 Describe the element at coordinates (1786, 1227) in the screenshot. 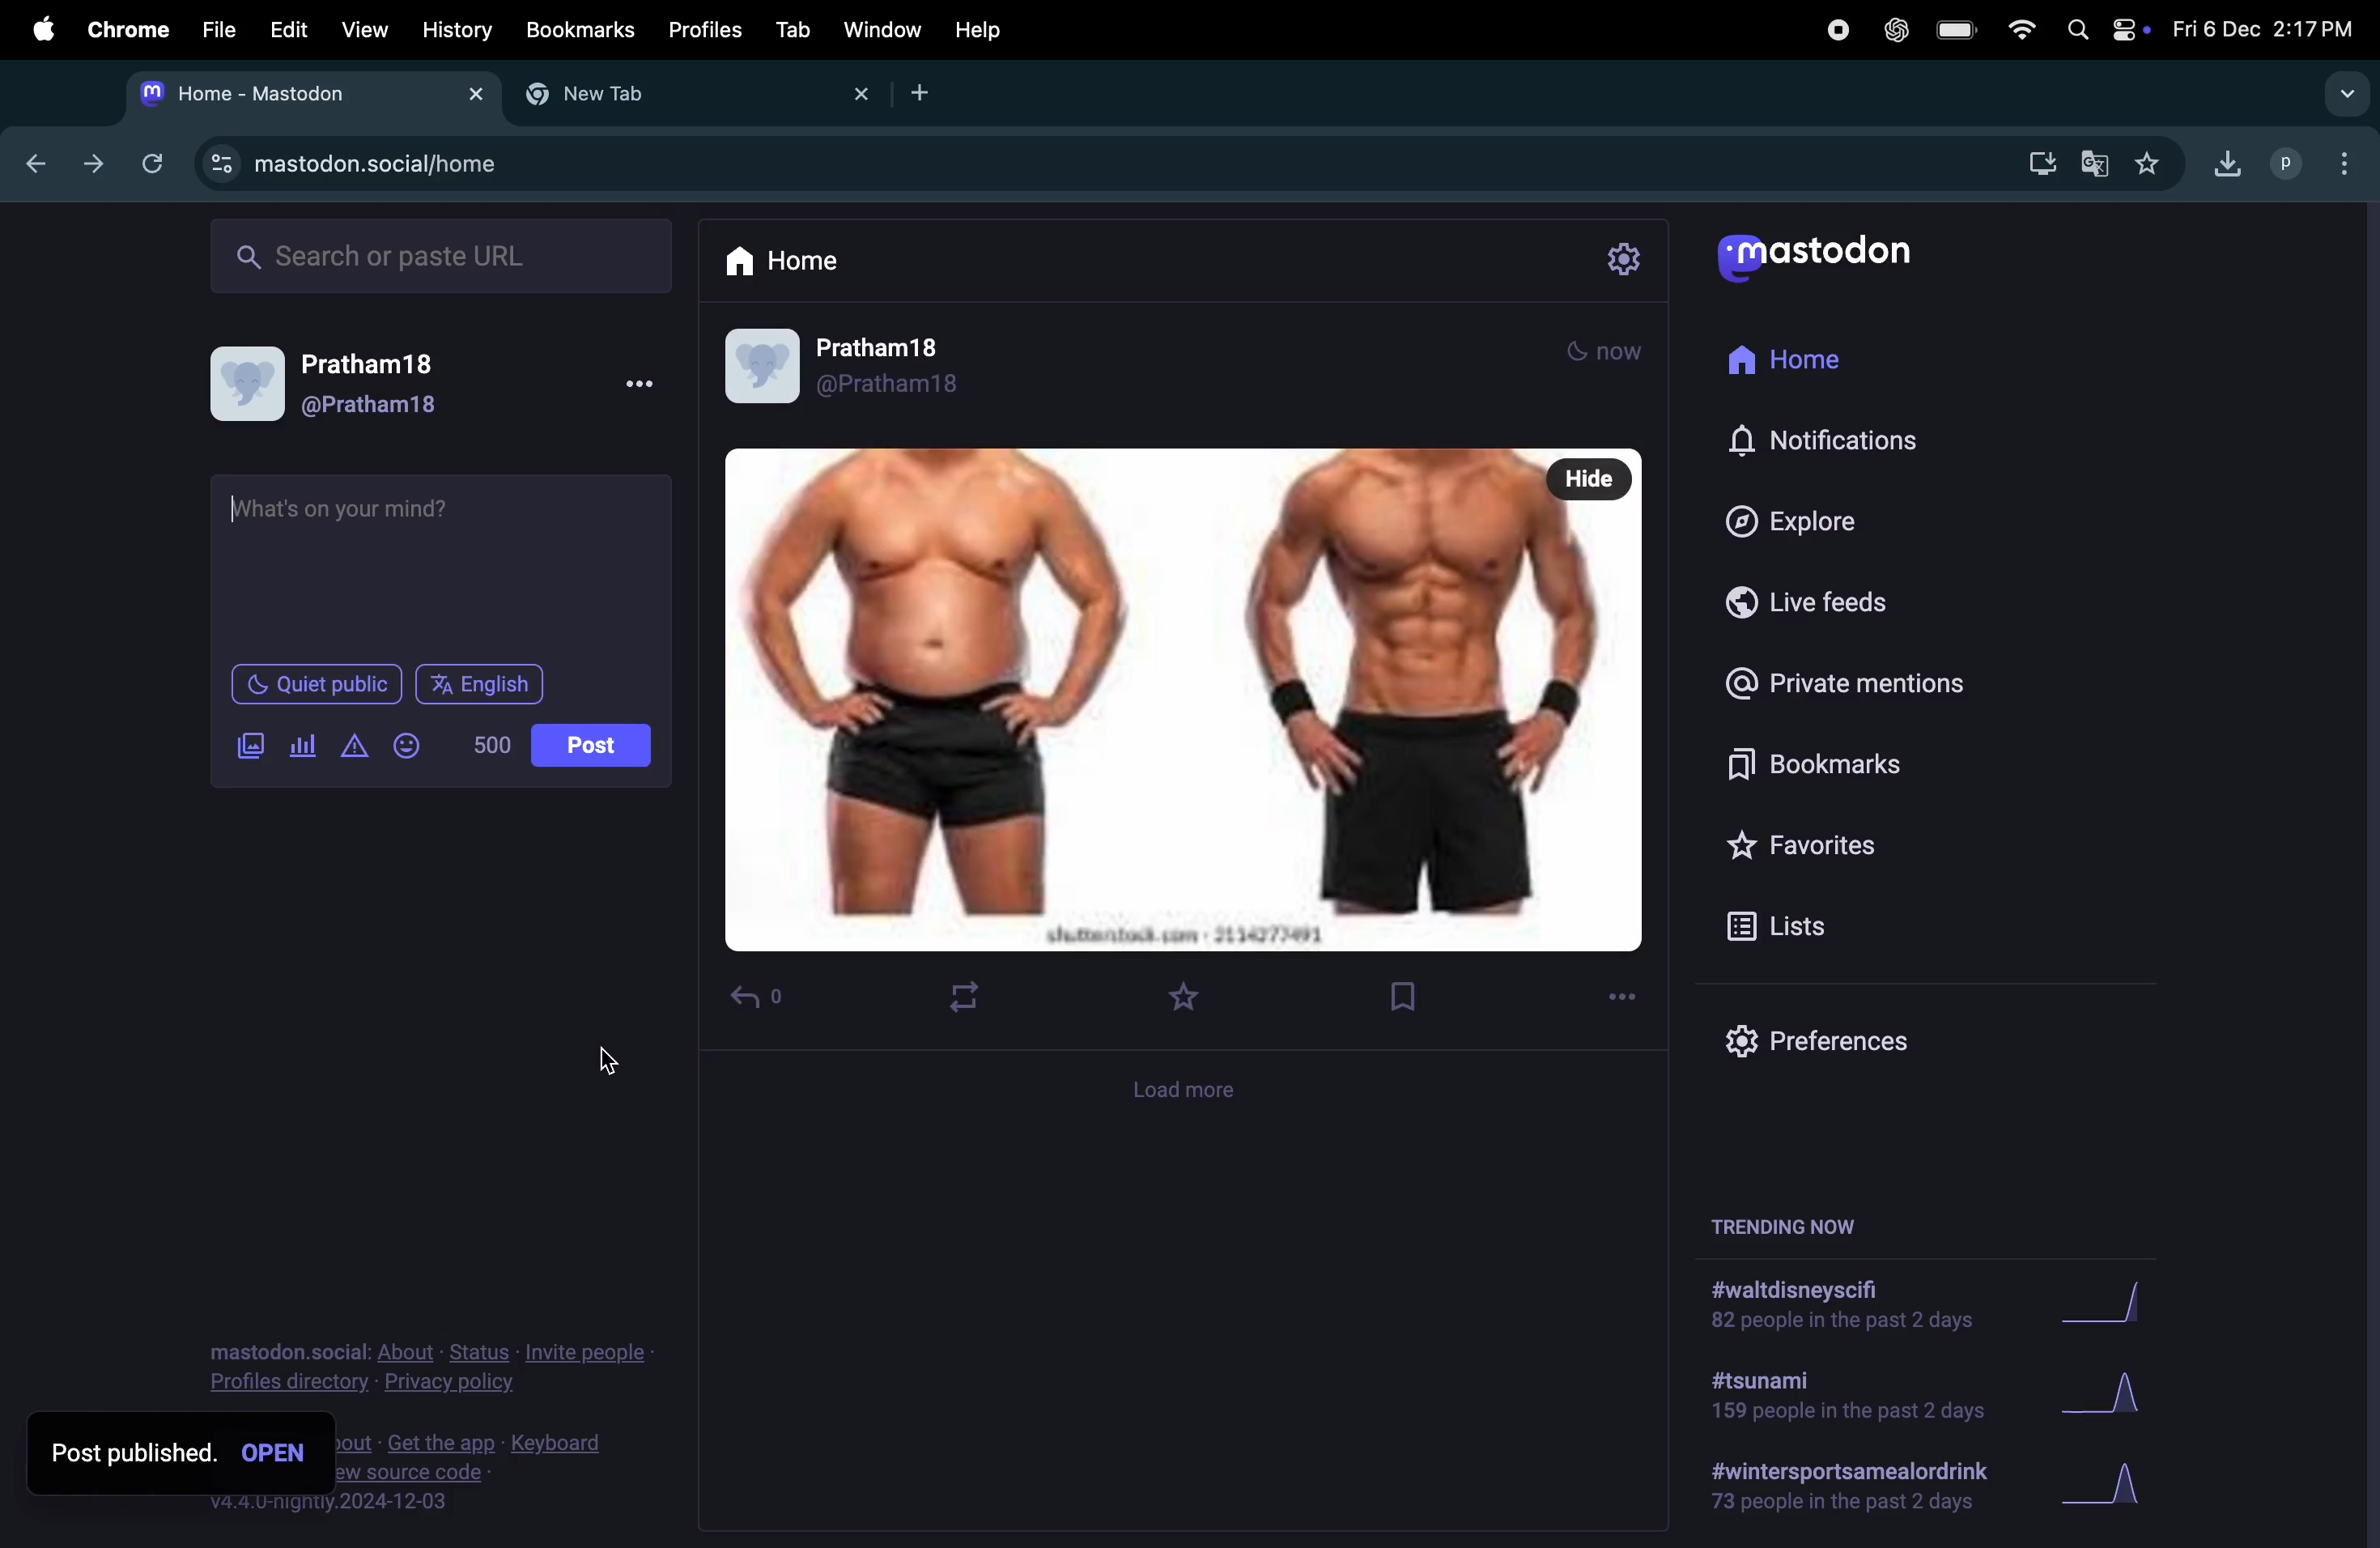

I see `trending now` at that location.